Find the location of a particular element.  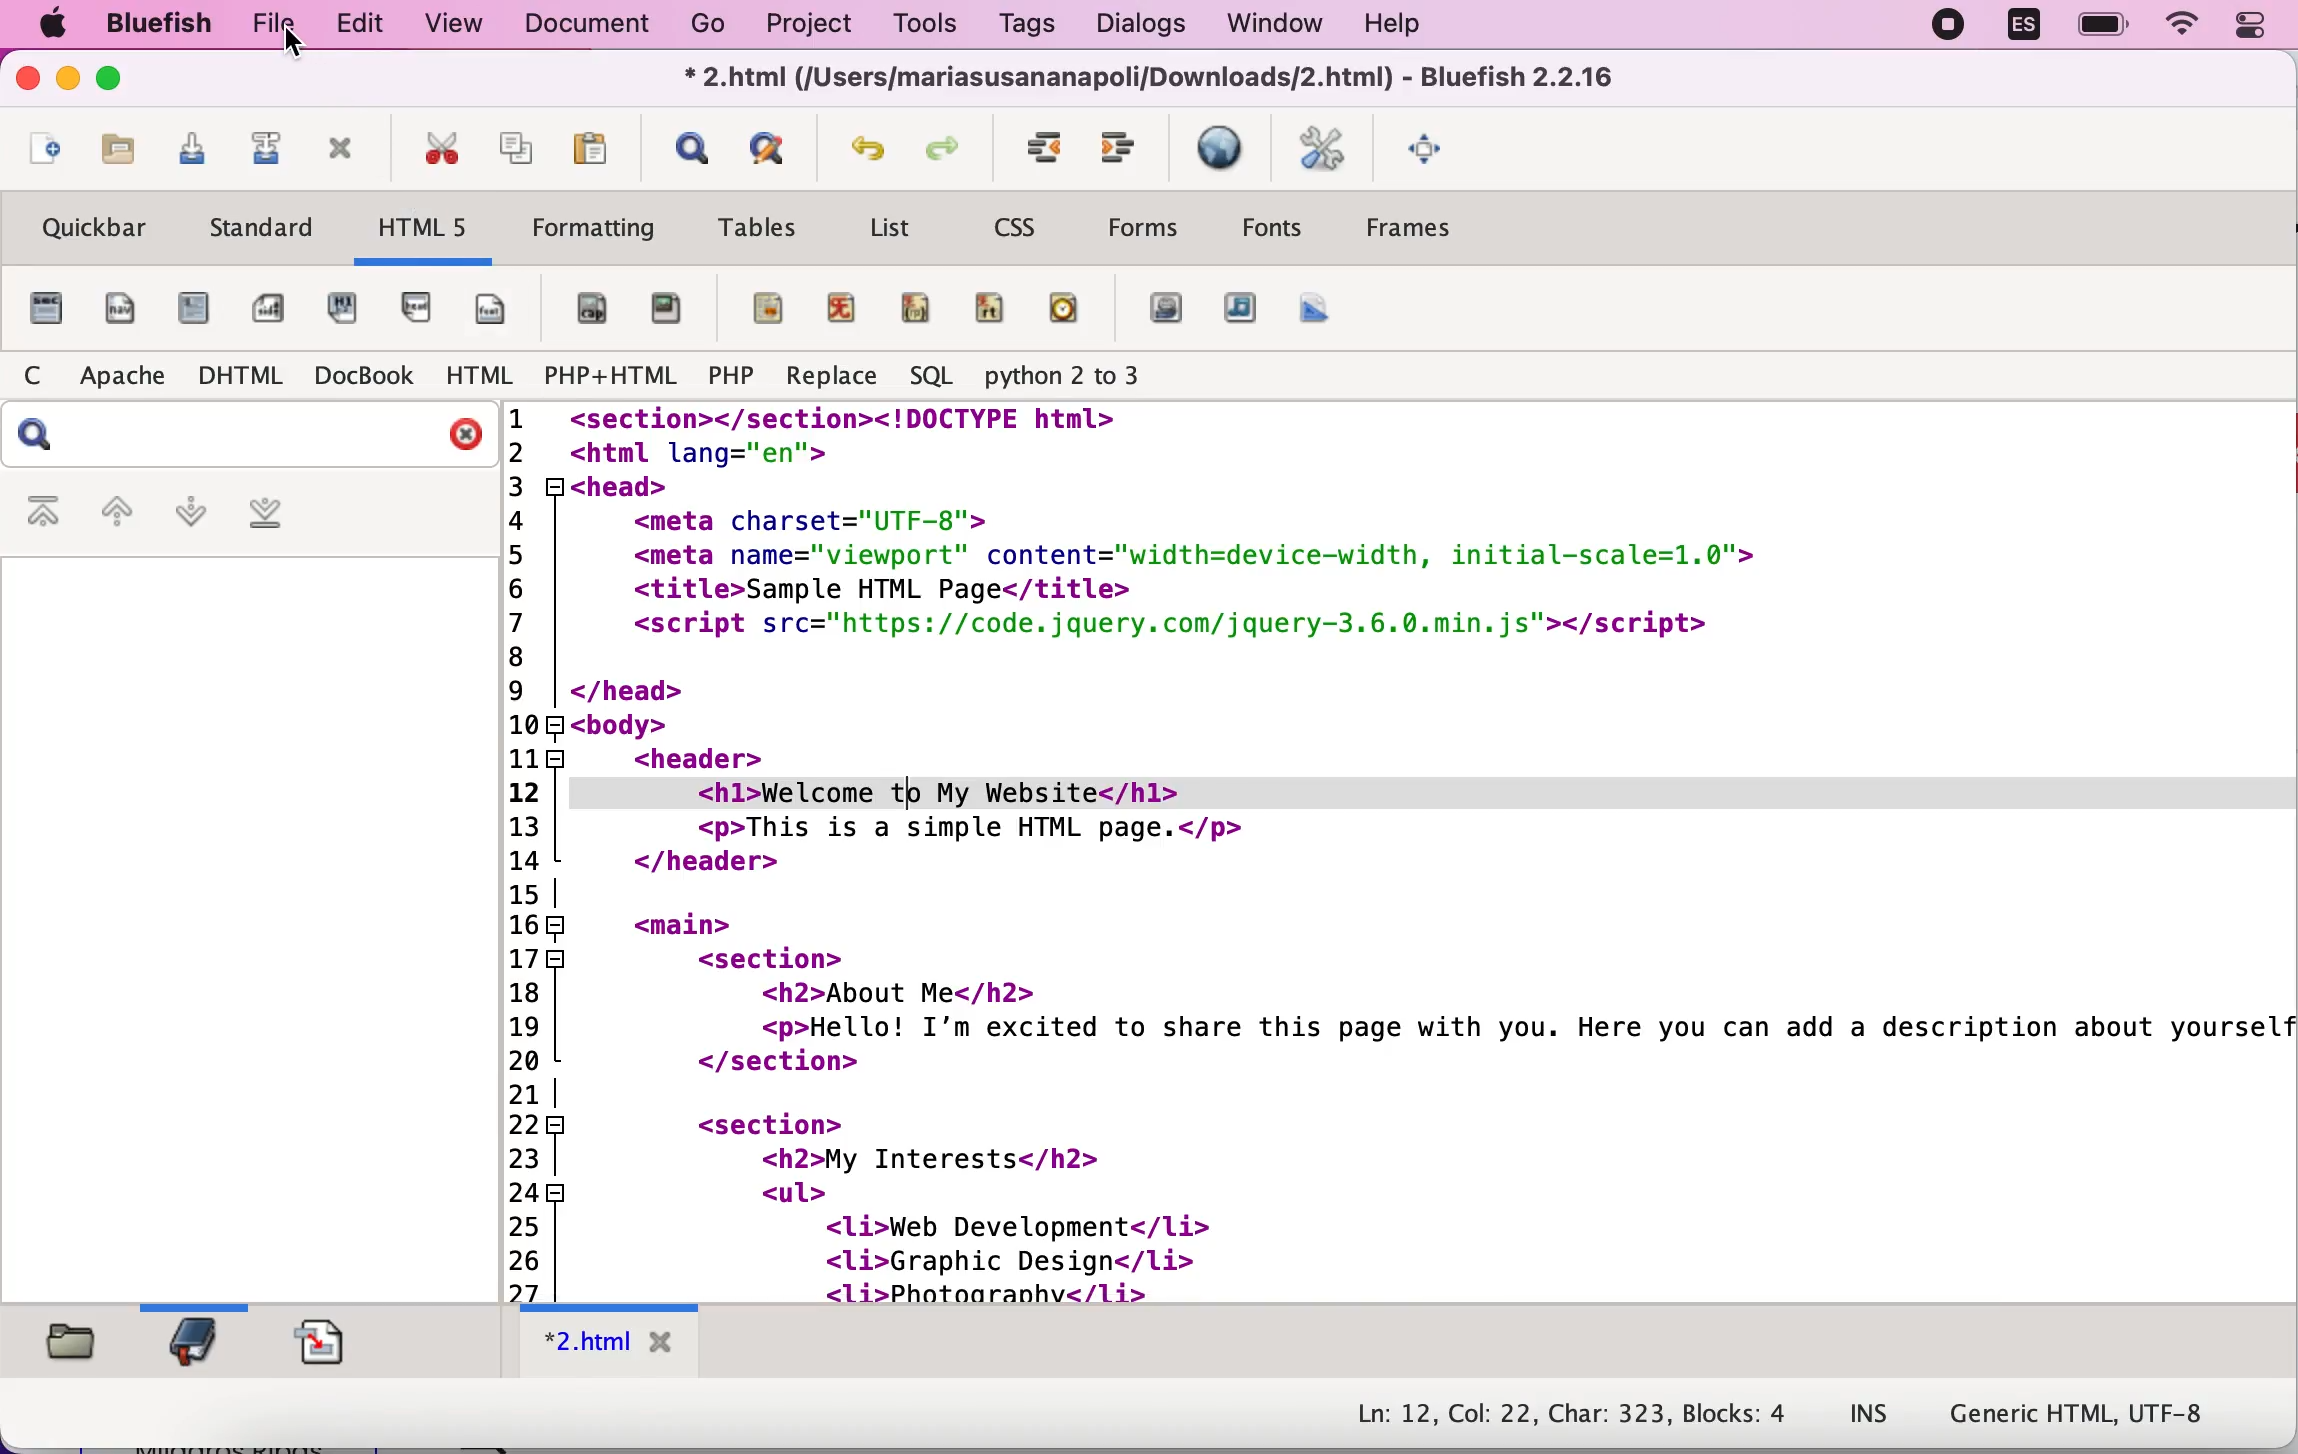

edit is located at coordinates (353, 26).